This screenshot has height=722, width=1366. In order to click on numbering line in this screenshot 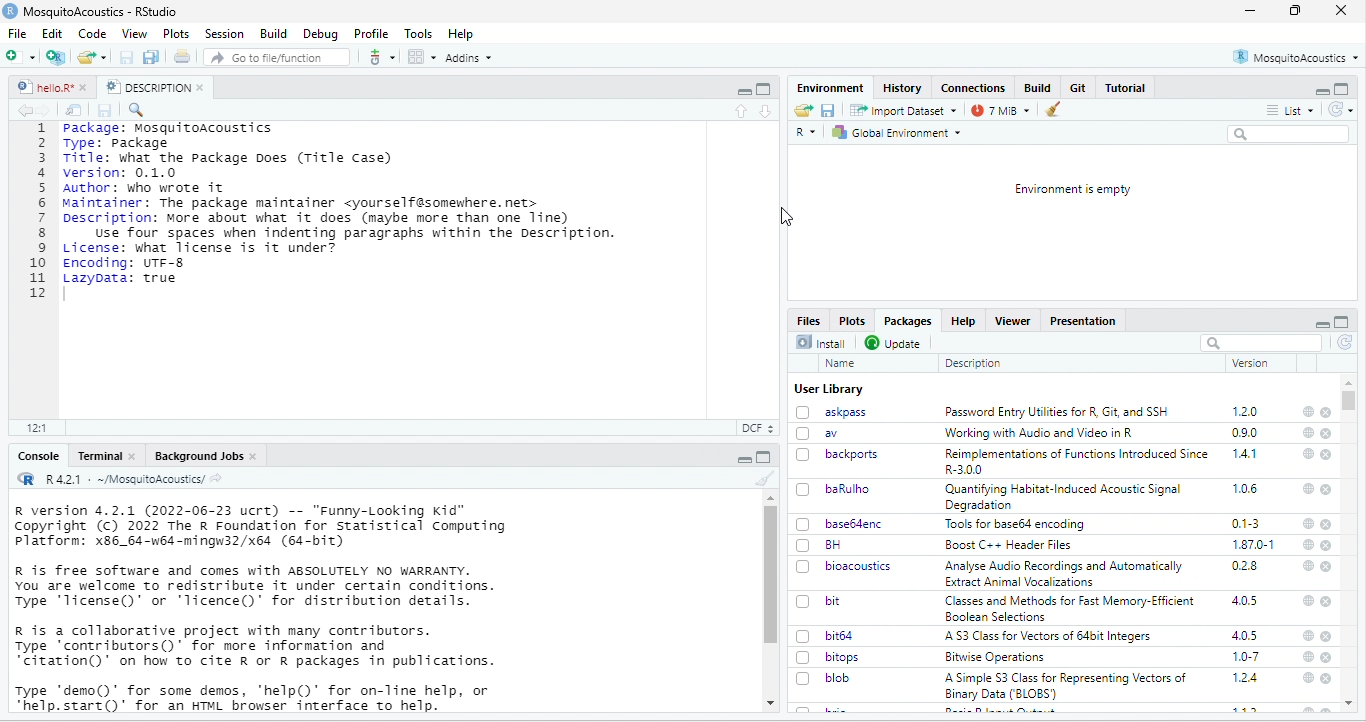, I will do `click(37, 211)`.